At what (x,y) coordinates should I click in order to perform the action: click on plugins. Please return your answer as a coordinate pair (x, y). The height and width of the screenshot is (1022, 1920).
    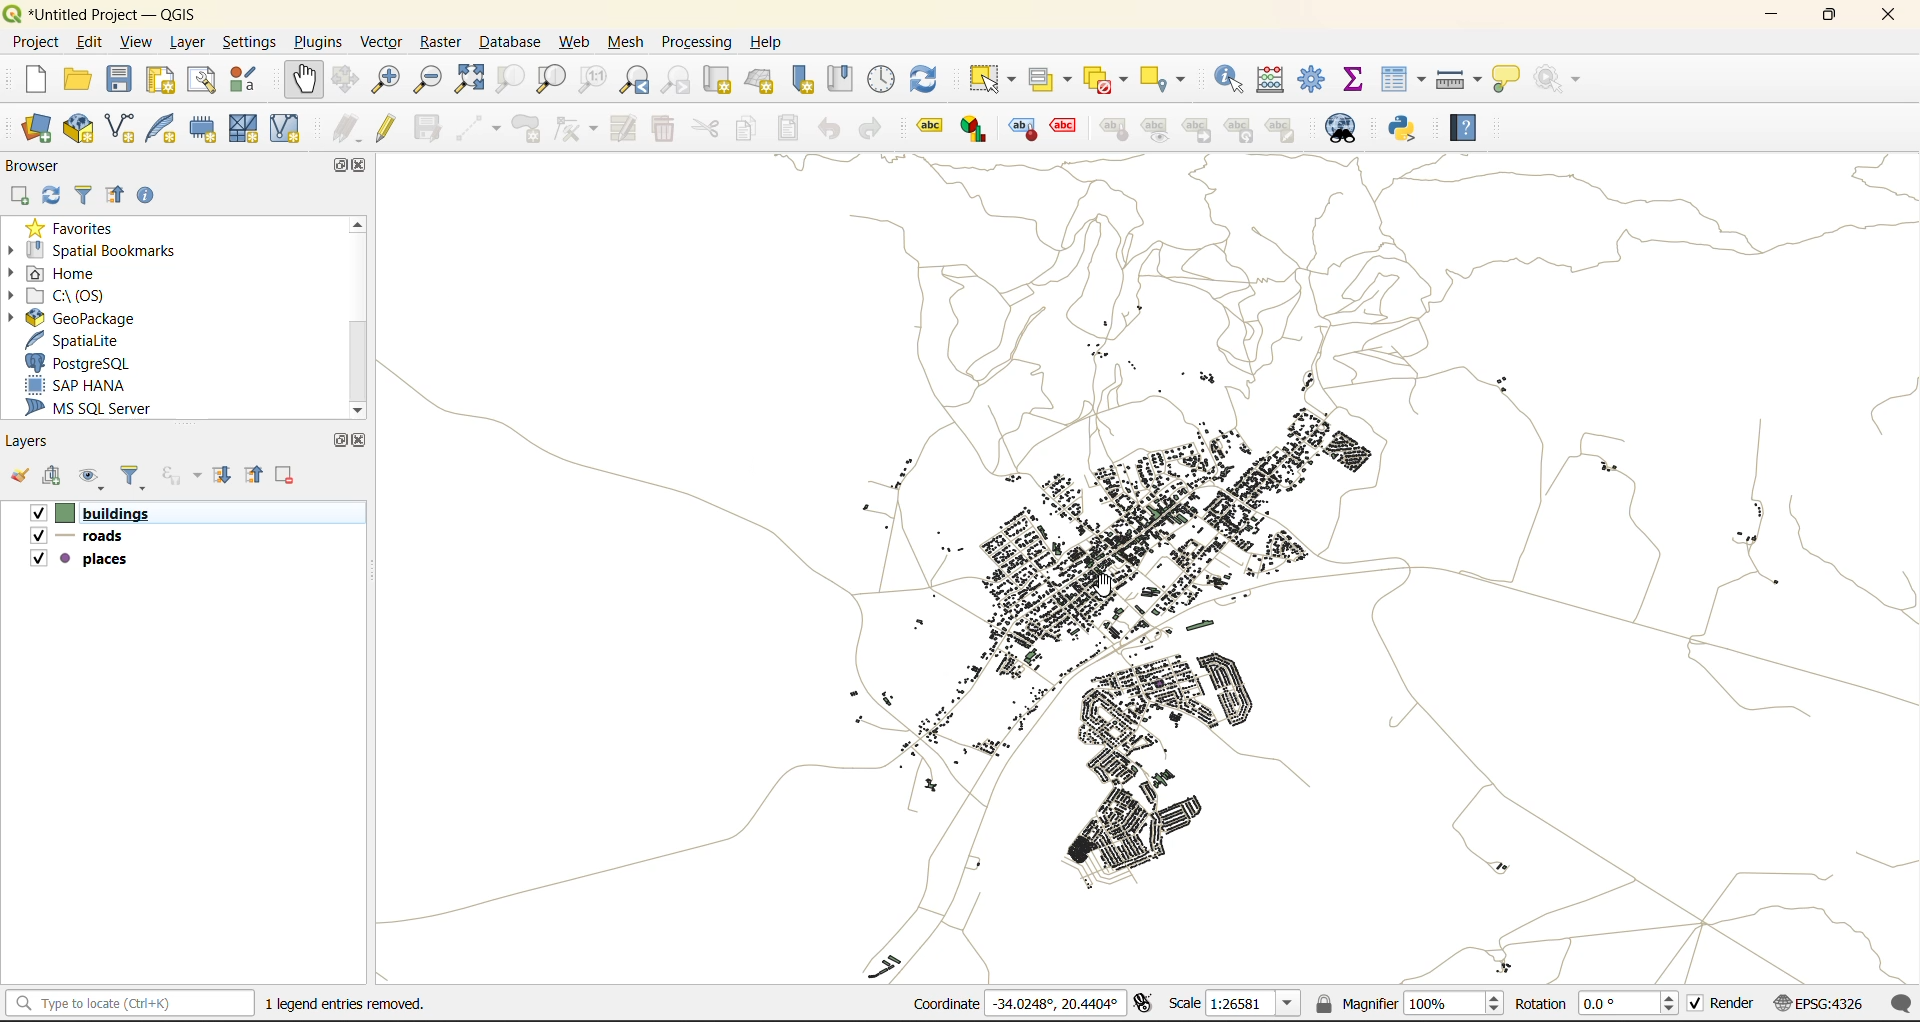
    Looking at the image, I should click on (315, 40).